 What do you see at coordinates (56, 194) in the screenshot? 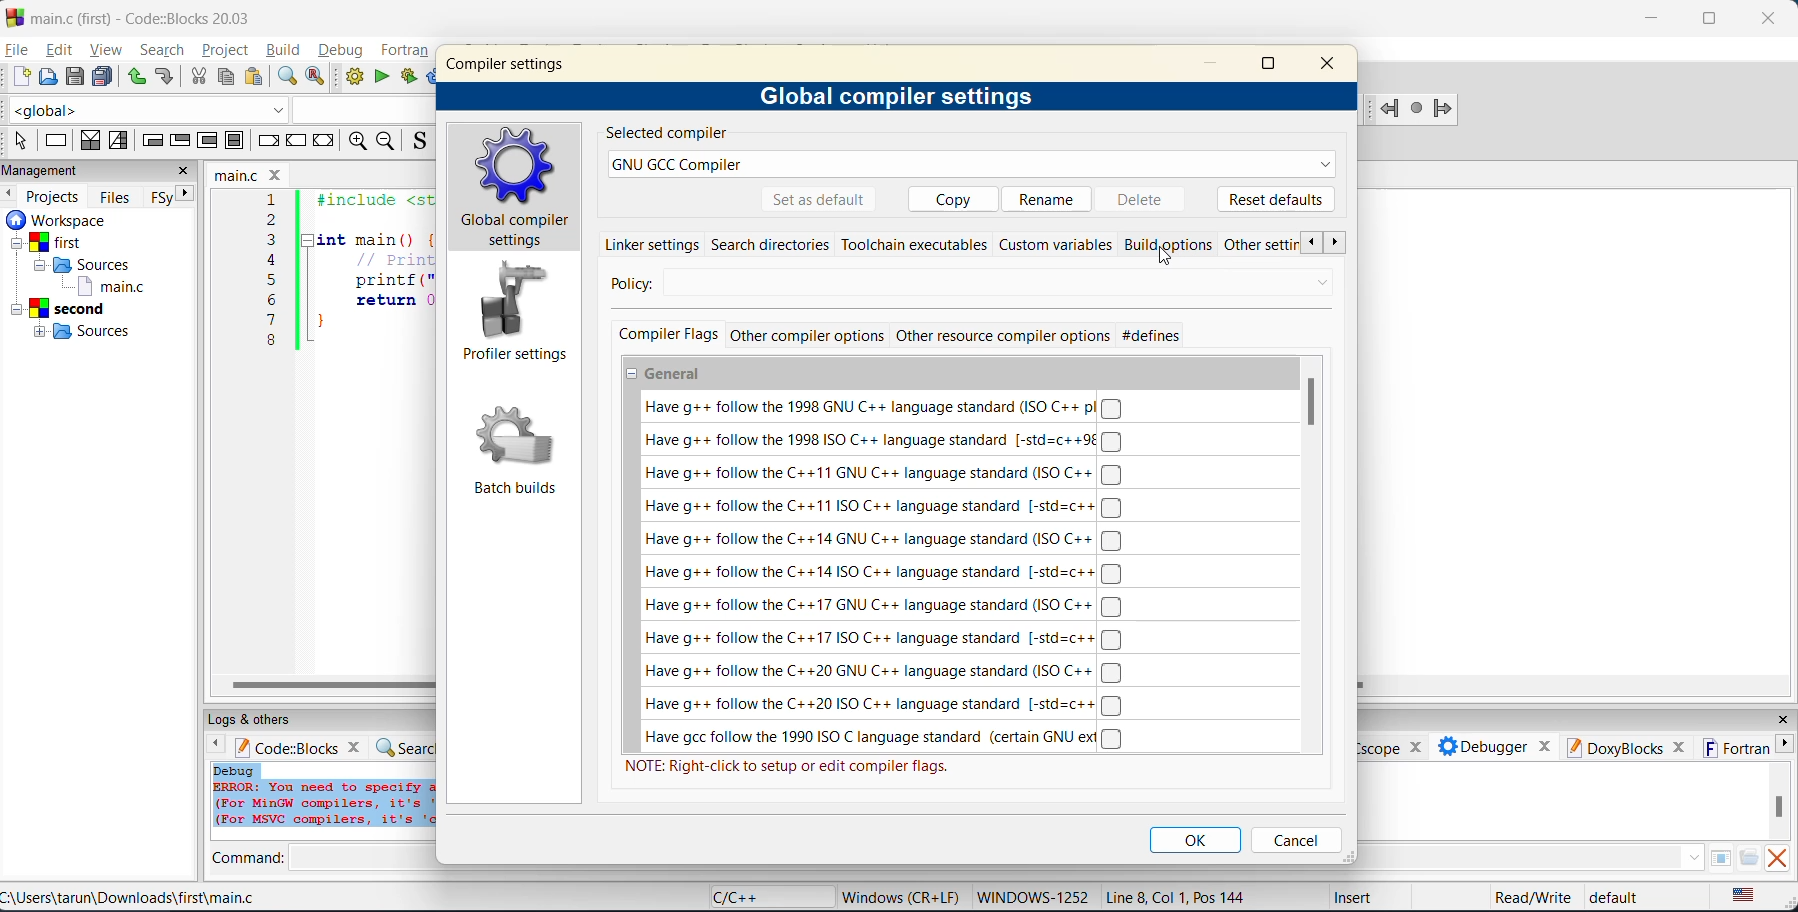
I see `projects` at bounding box center [56, 194].